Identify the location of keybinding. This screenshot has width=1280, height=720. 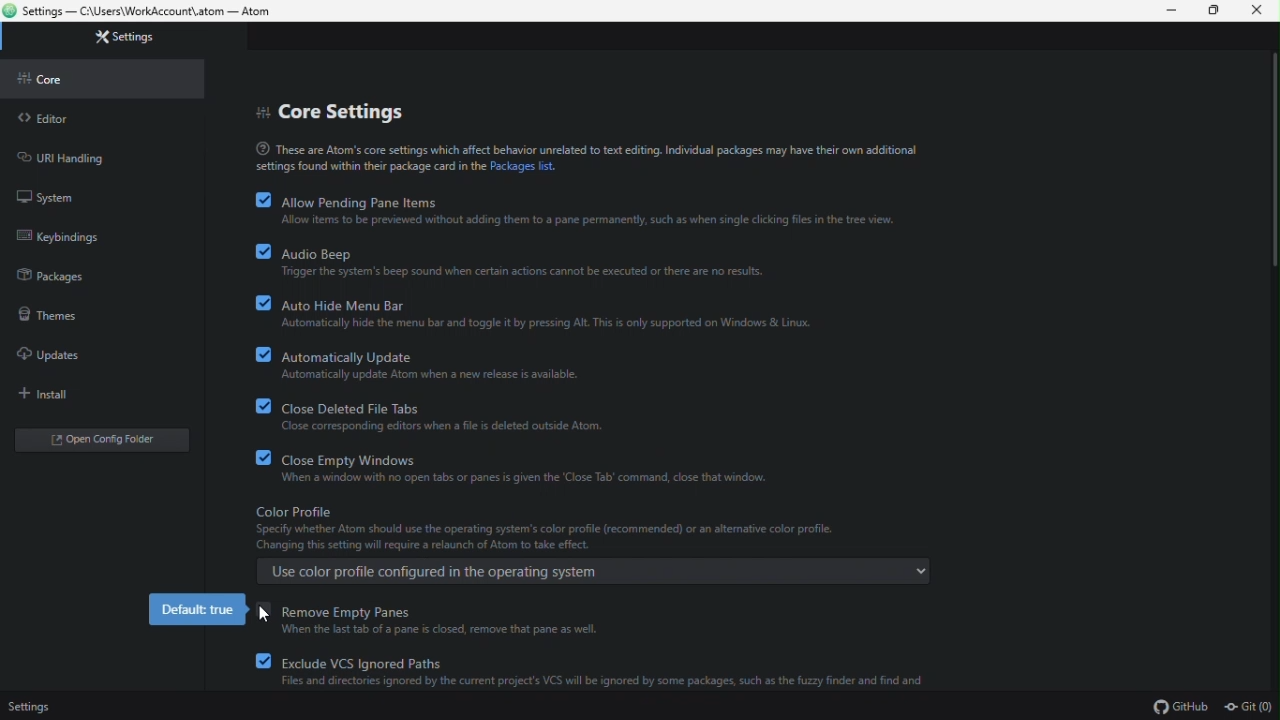
(62, 236).